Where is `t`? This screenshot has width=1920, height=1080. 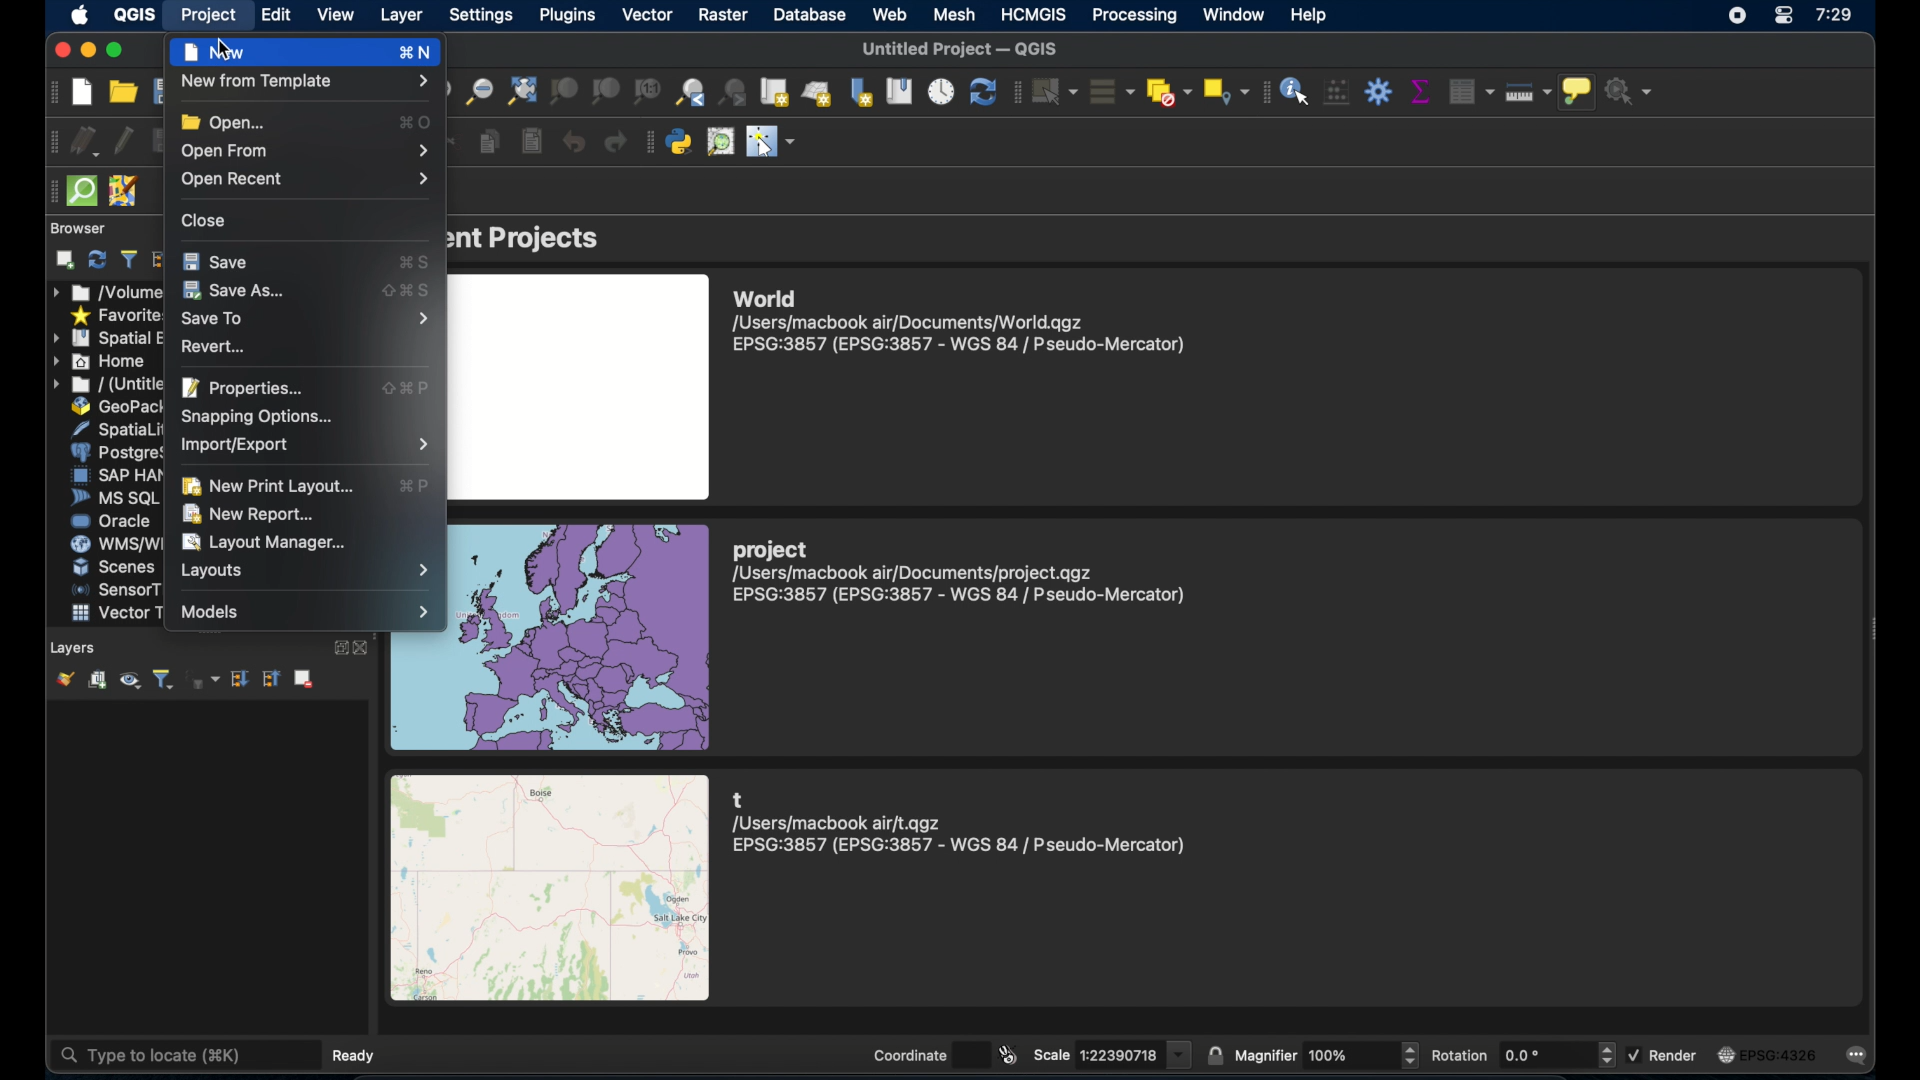 t is located at coordinates (740, 798).